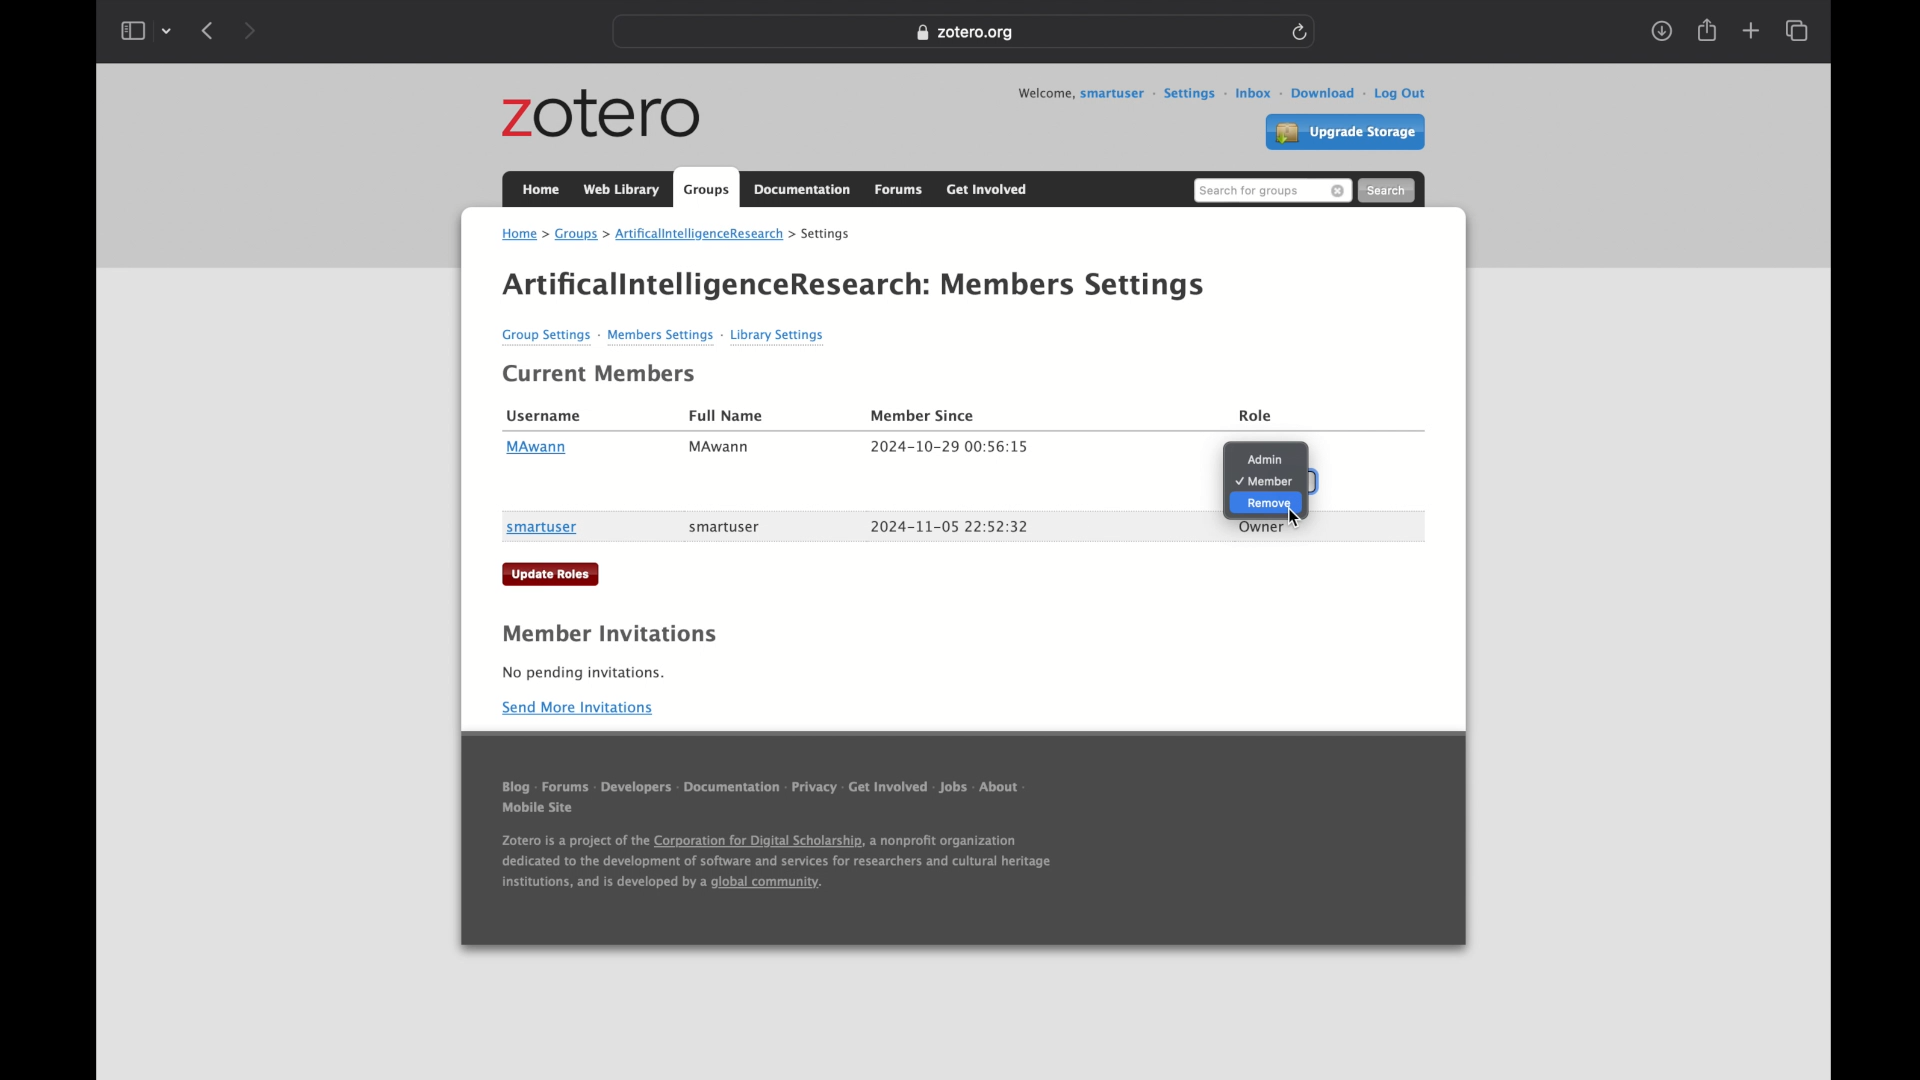  Describe the element at coordinates (516, 790) in the screenshot. I see `blog` at that location.